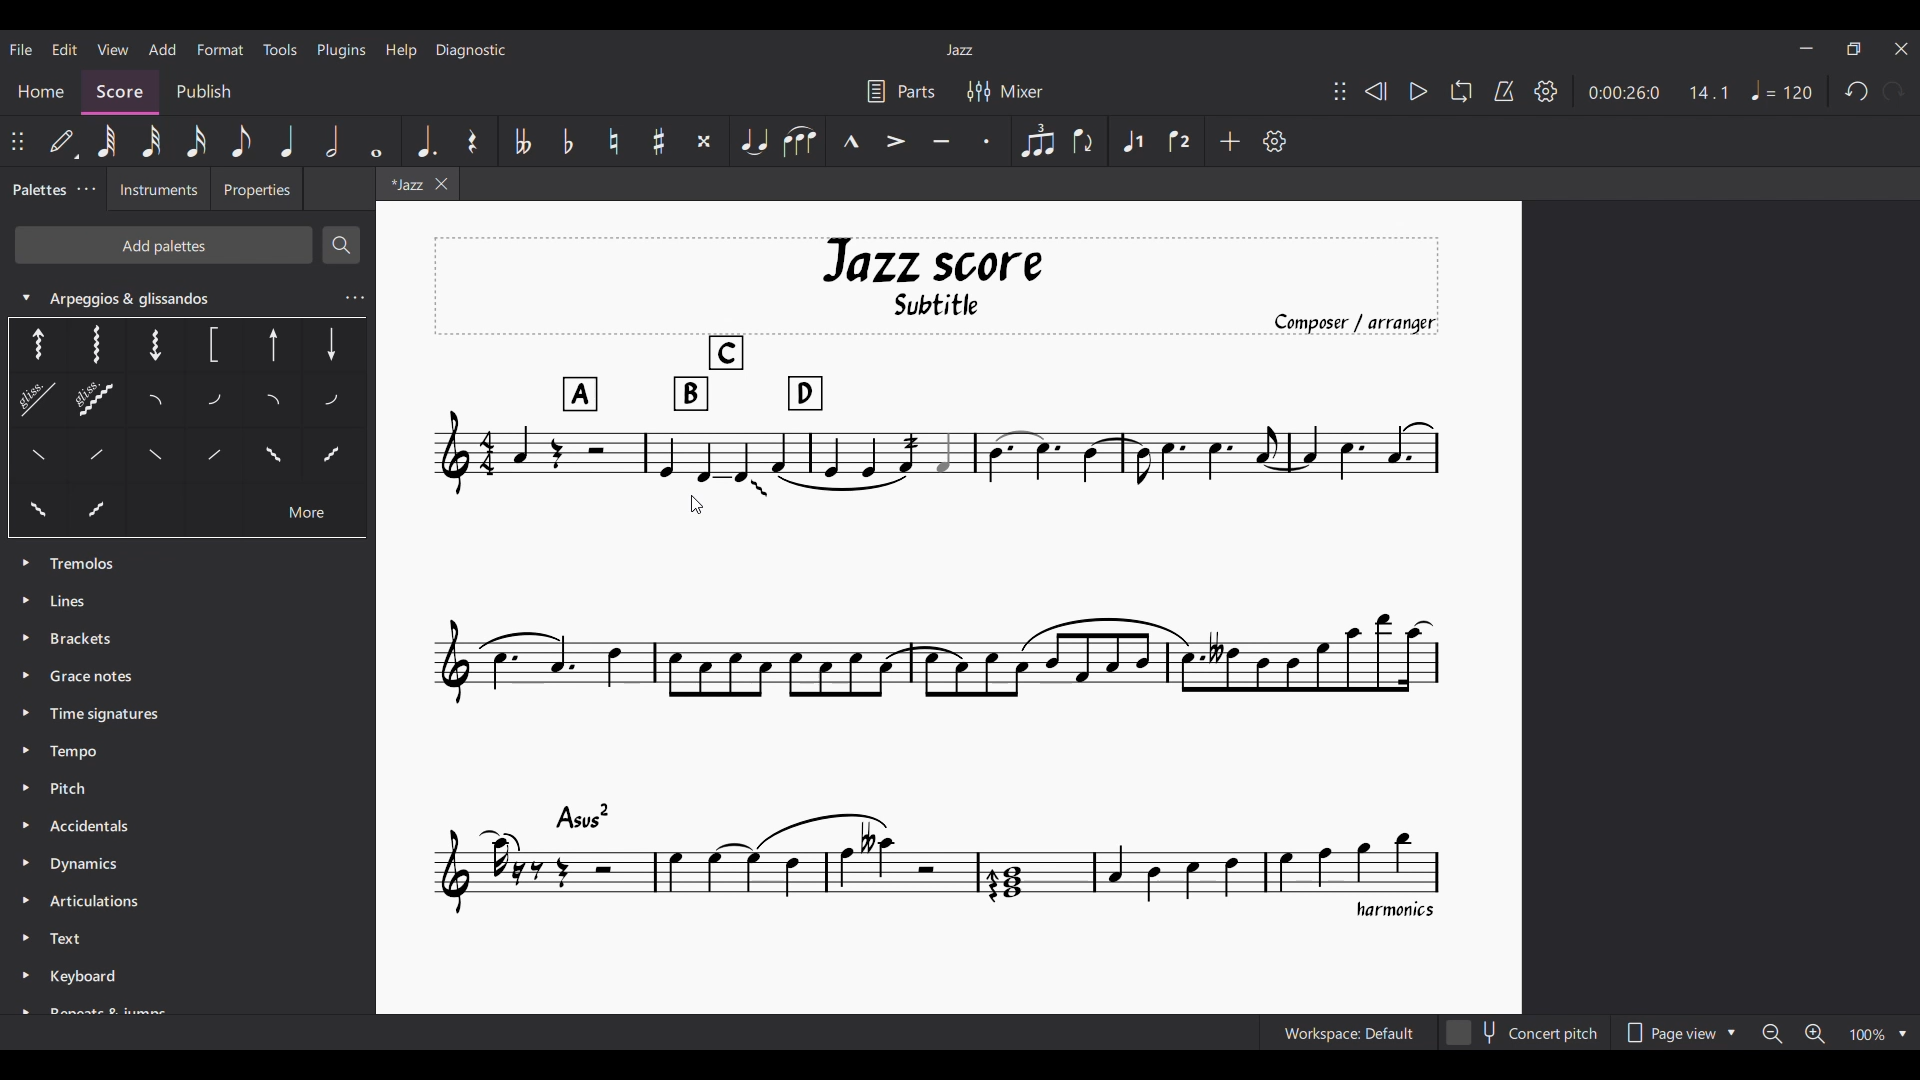 Image resolution: width=1920 pixels, height=1080 pixels. I want to click on Parts settings, so click(901, 91).